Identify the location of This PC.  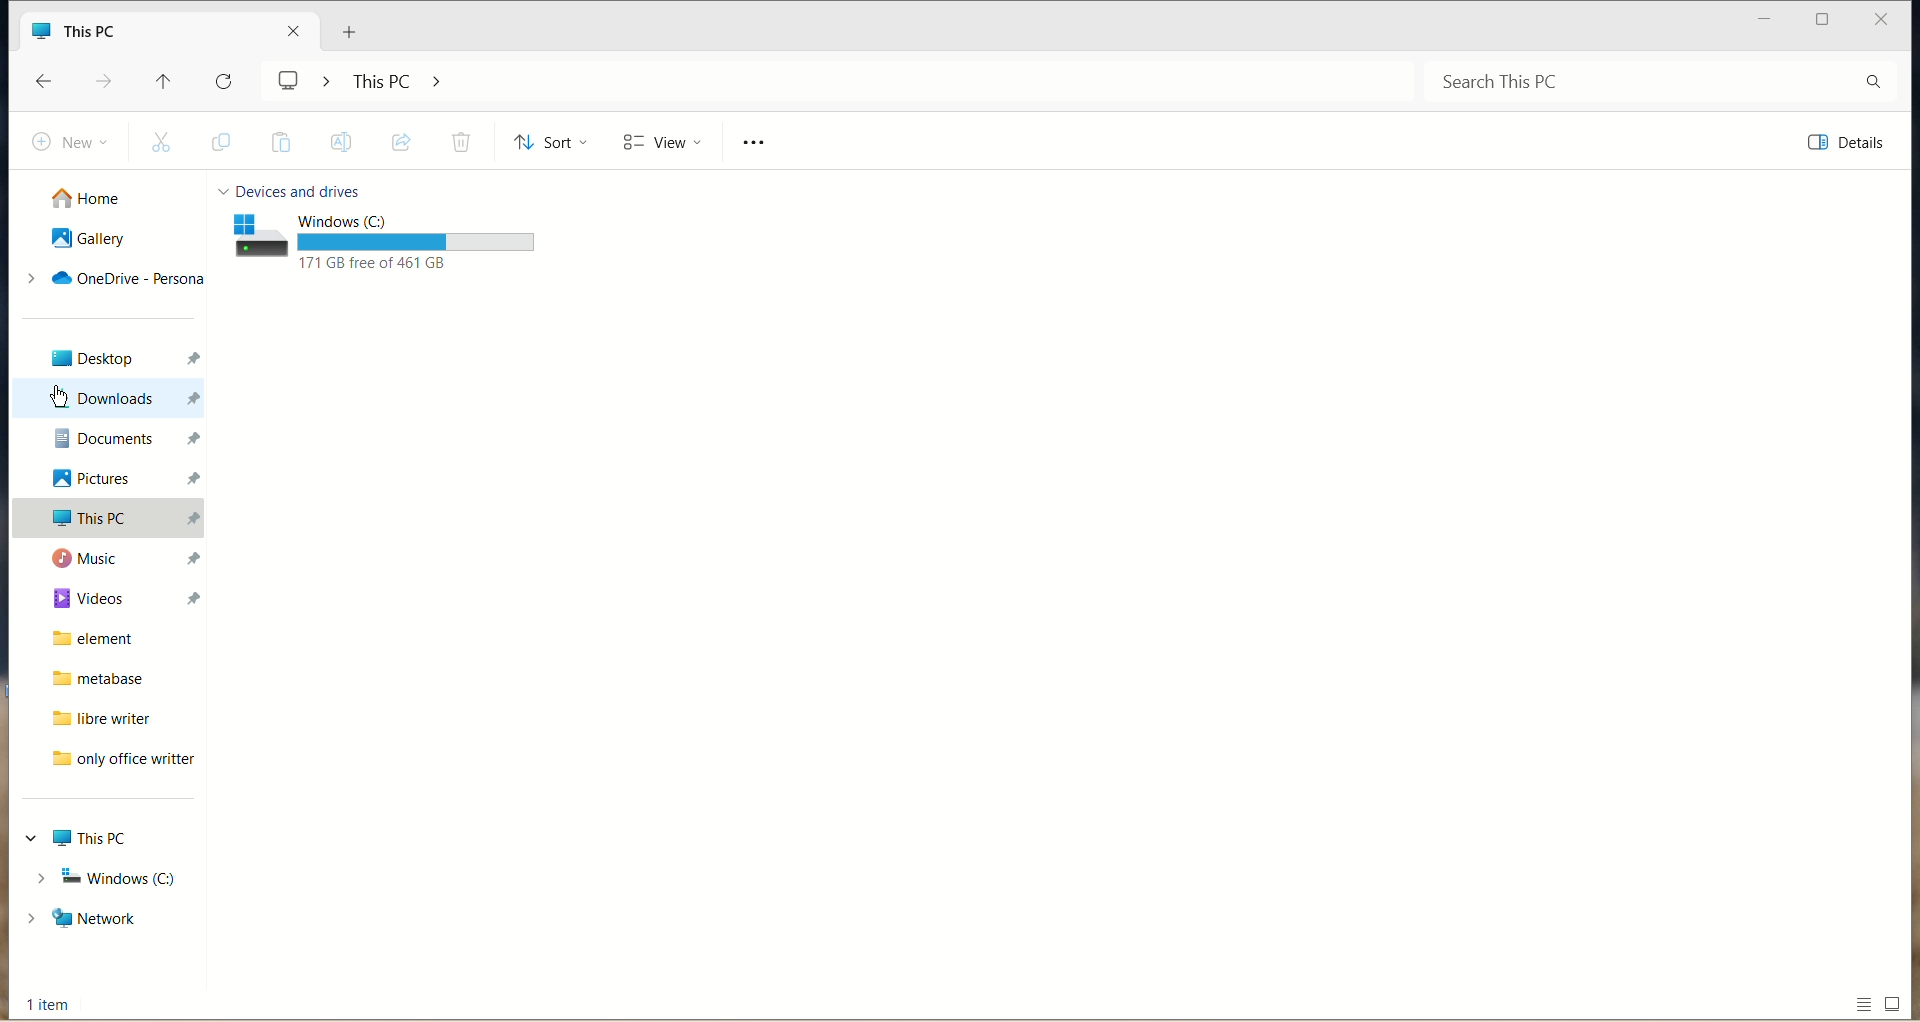
(89, 839).